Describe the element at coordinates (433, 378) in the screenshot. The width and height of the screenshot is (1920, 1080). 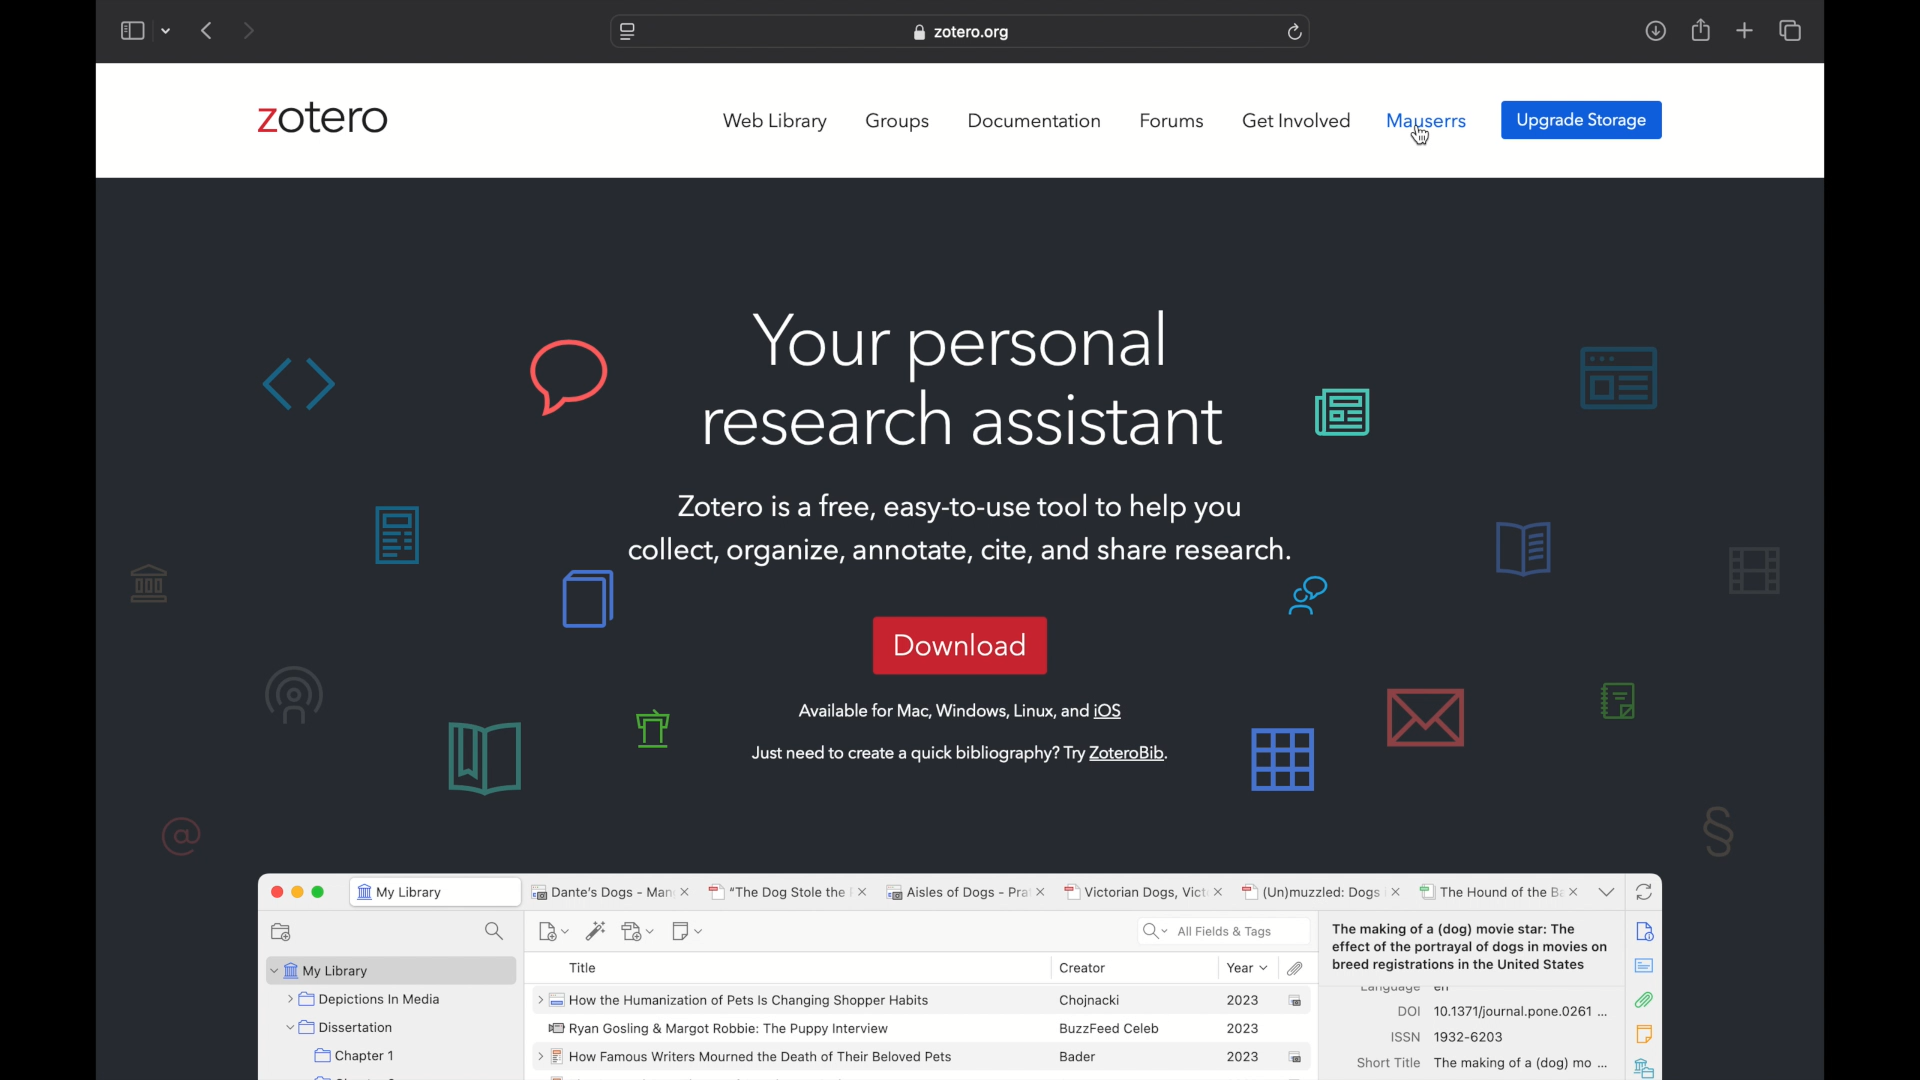
I see `background graphics` at that location.